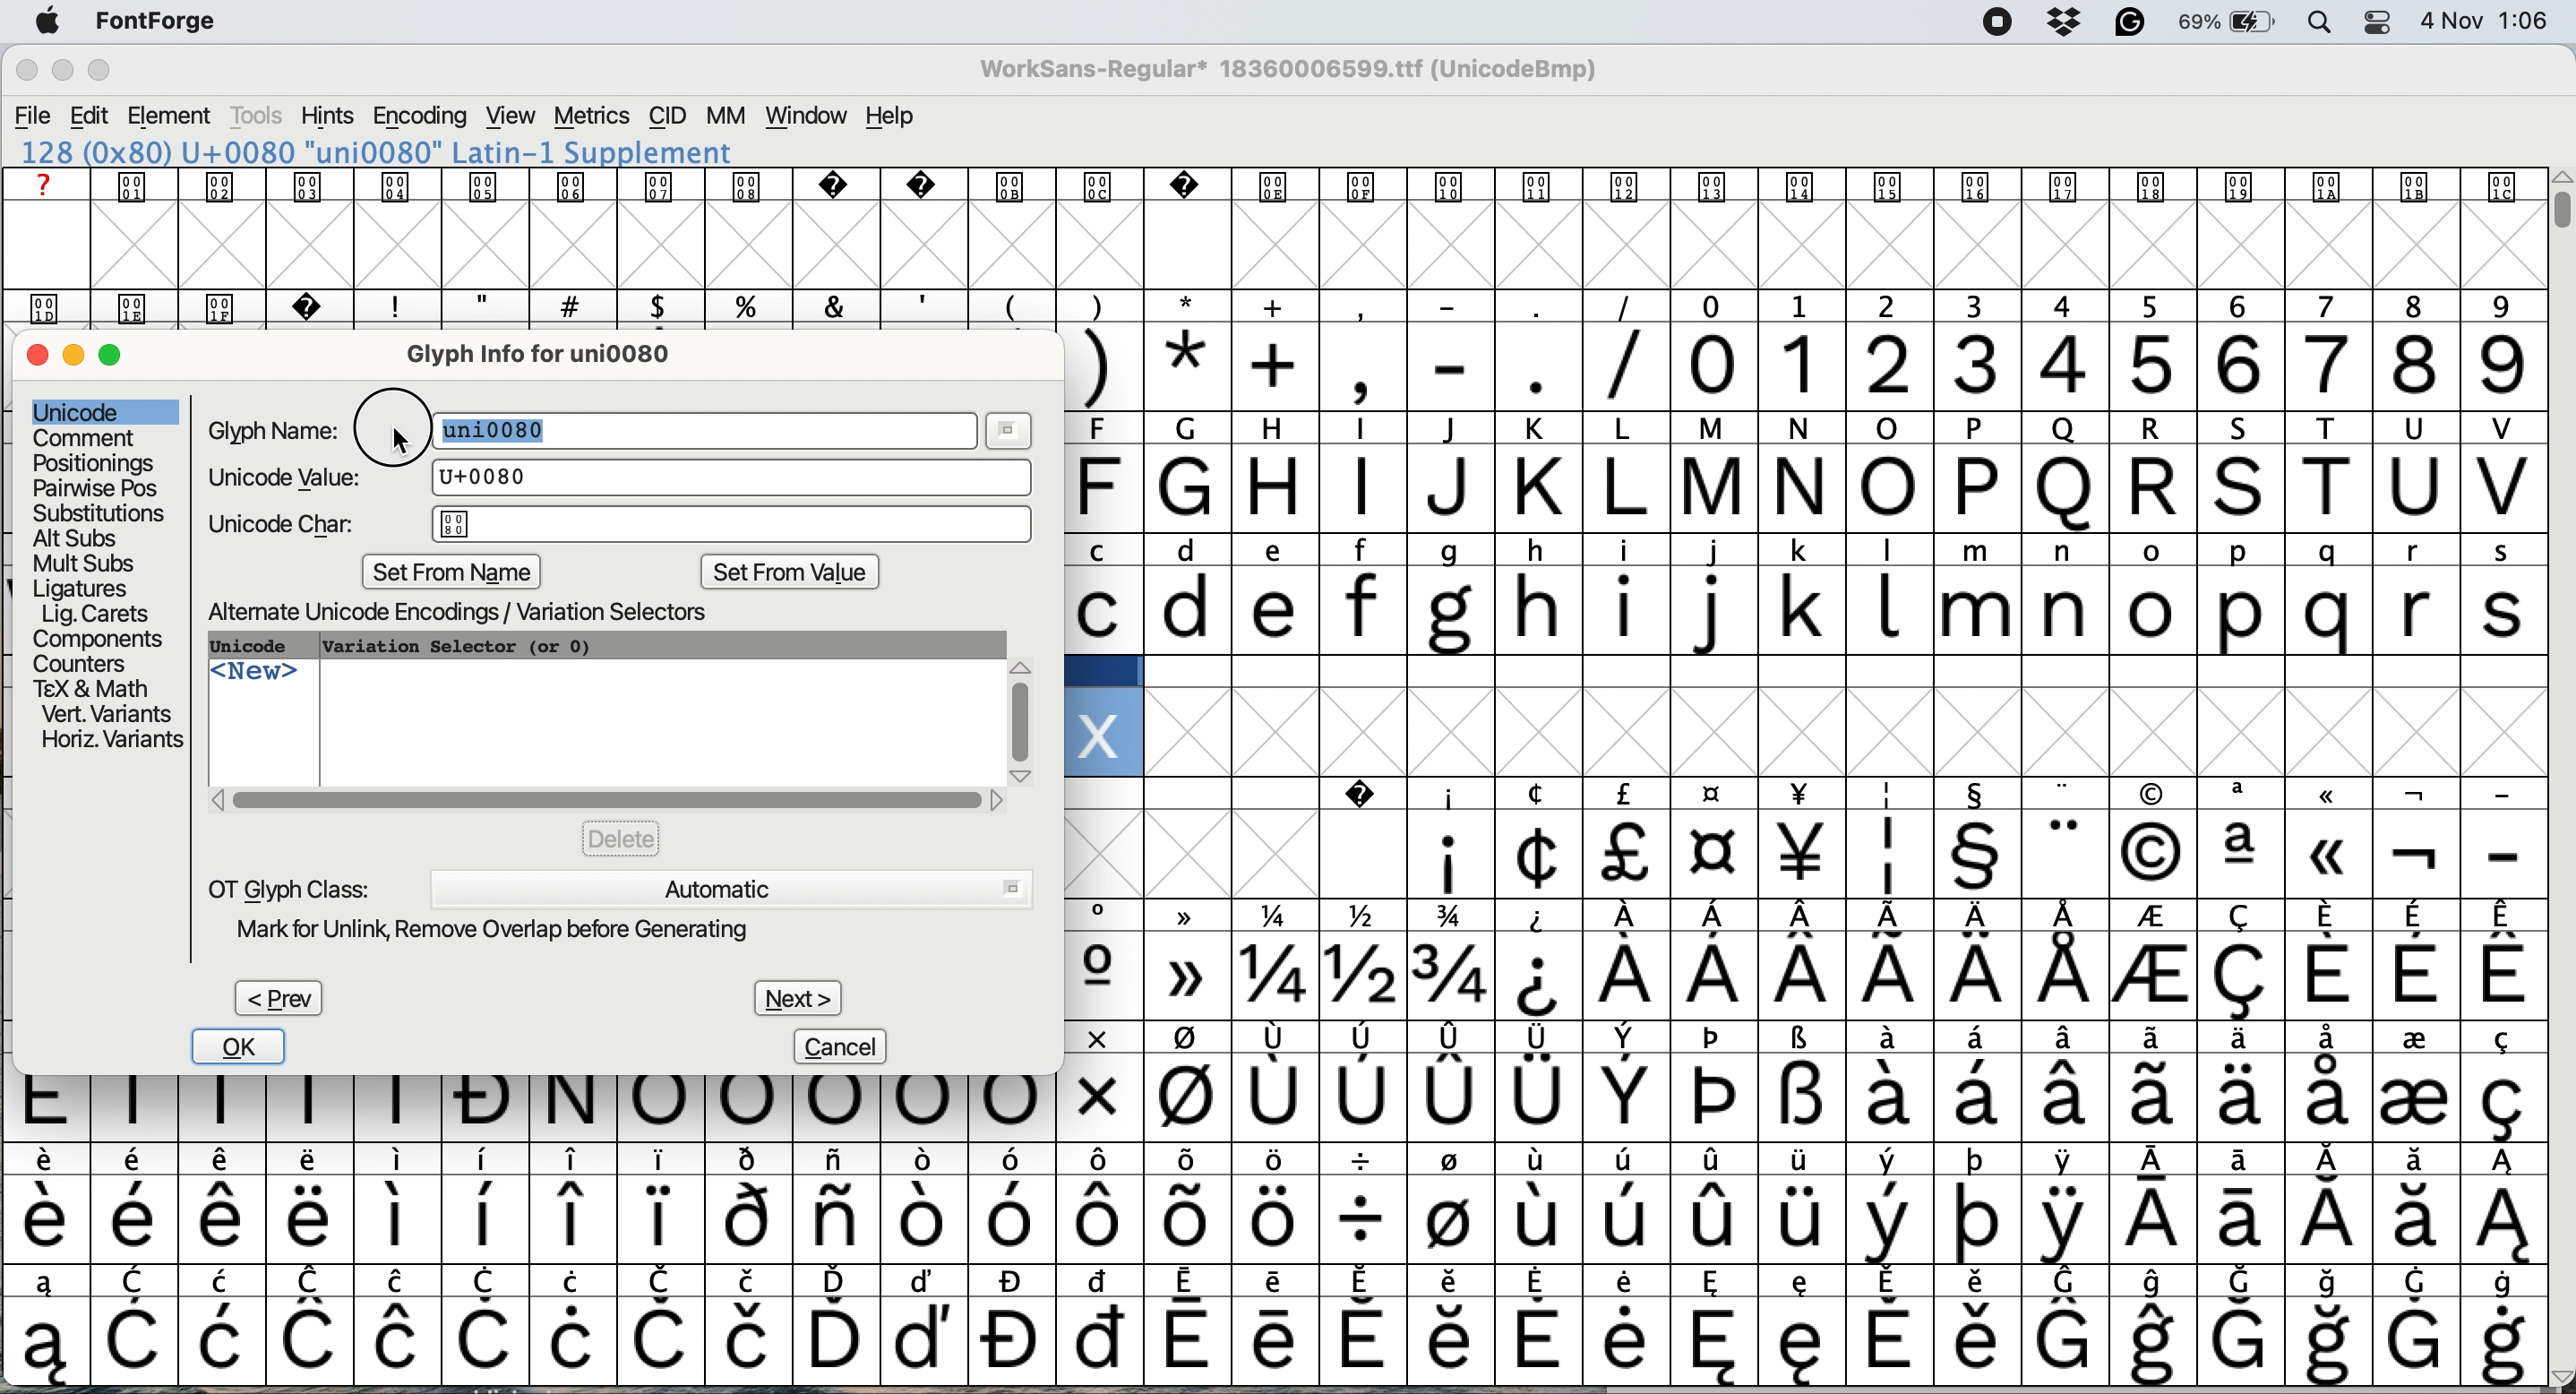 Image resolution: width=2576 pixels, height=1394 pixels. I want to click on unicode char, so click(621, 525).